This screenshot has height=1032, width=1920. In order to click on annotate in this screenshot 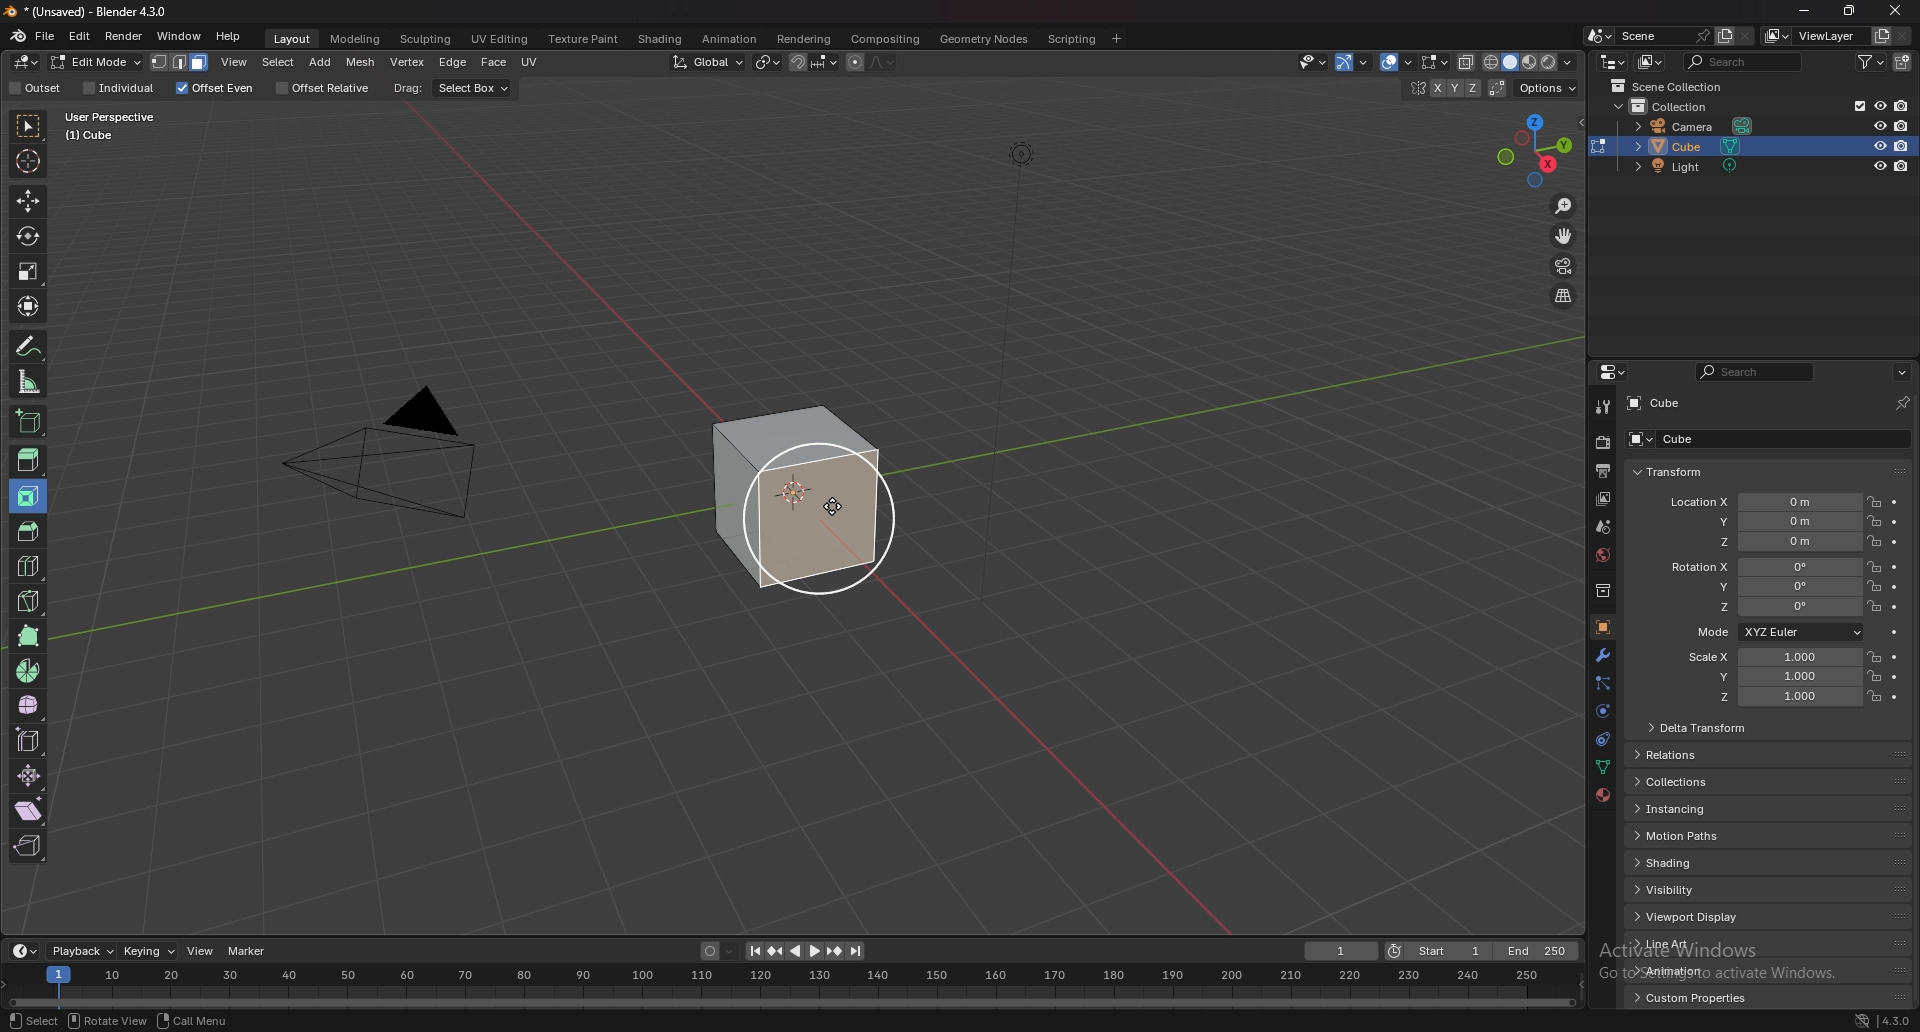, I will do `click(31, 346)`.